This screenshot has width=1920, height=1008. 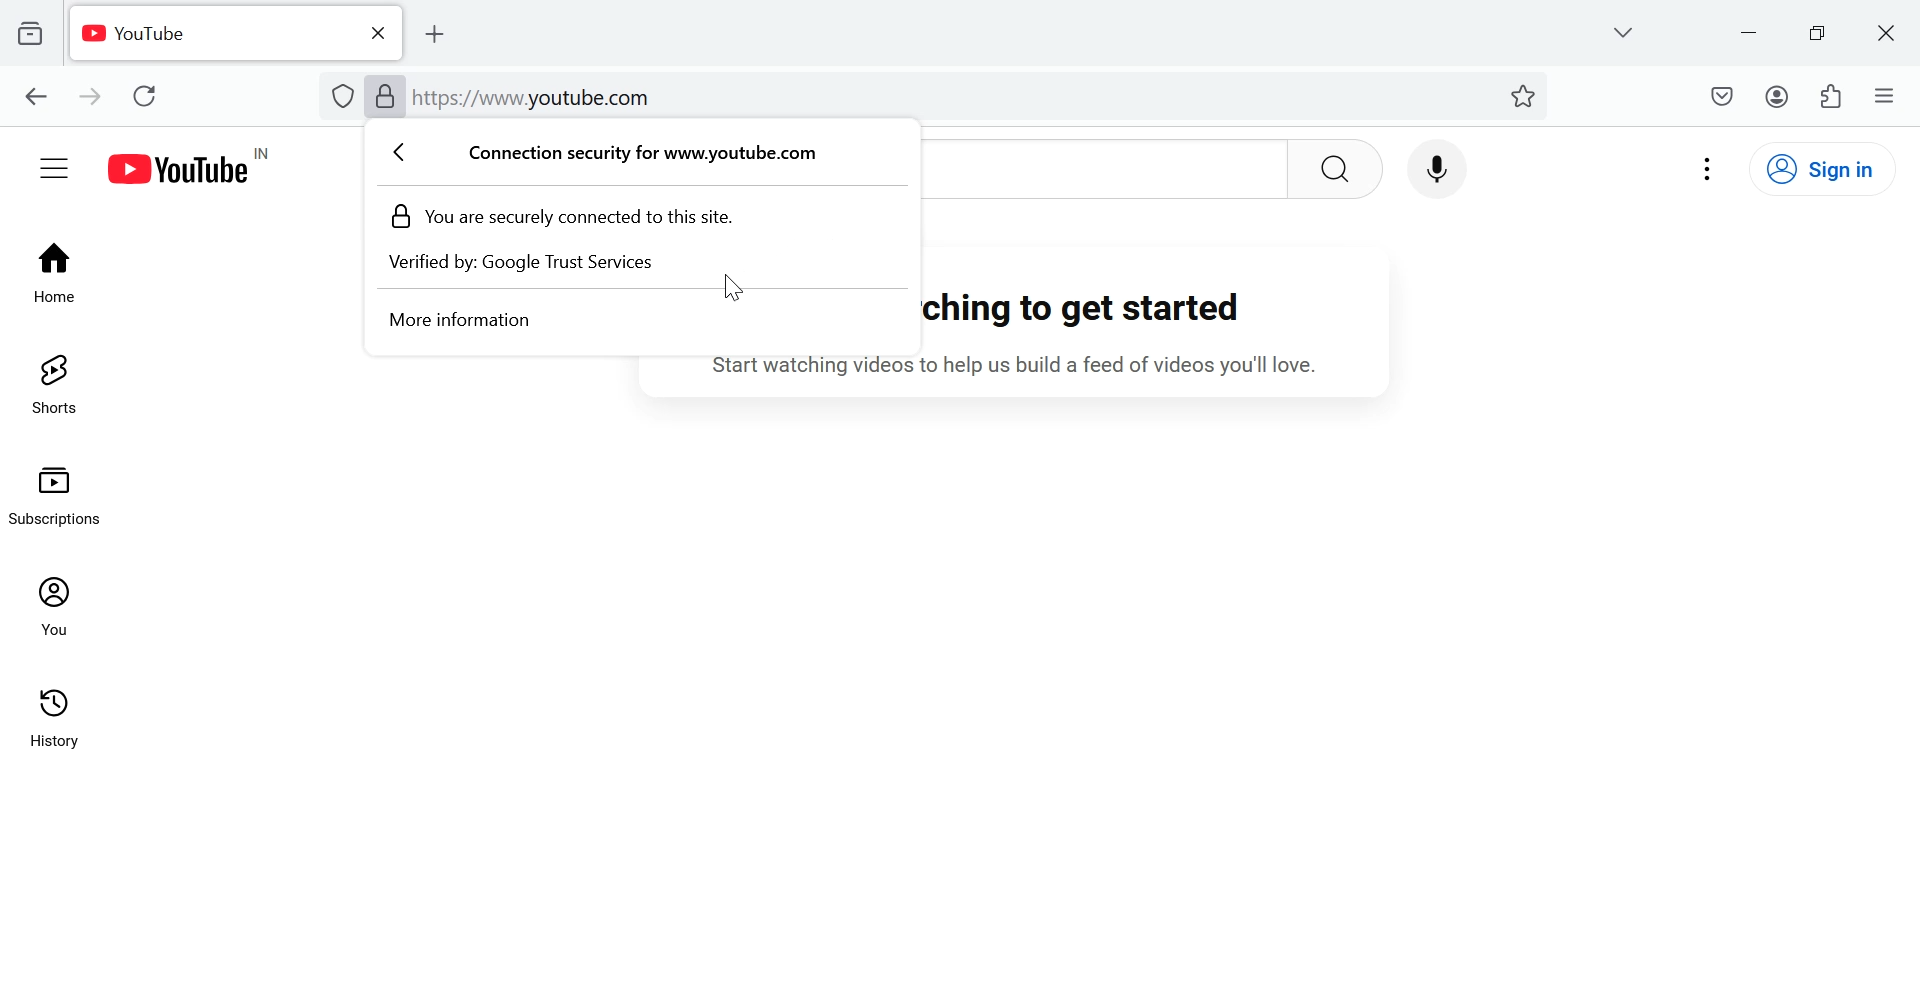 What do you see at coordinates (445, 34) in the screenshot?
I see `New tab` at bounding box center [445, 34].